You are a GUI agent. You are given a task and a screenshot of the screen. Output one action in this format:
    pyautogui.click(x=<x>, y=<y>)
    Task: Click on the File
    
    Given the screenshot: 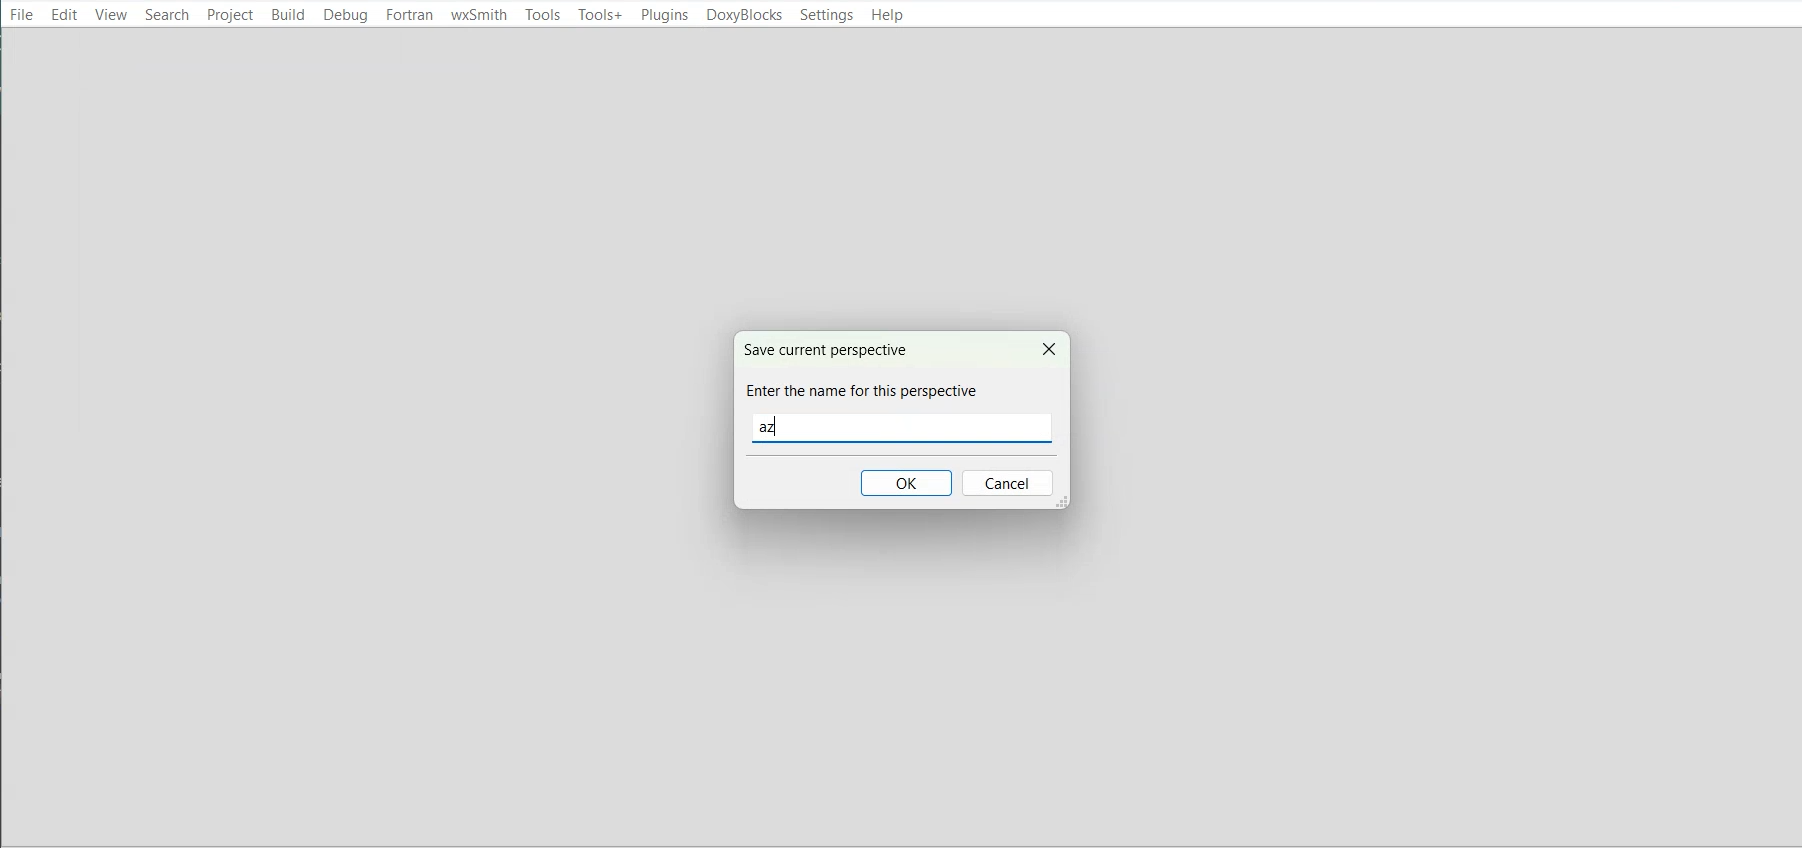 What is the action you would take?
    pyautogui.click(x=22, y=13)
    